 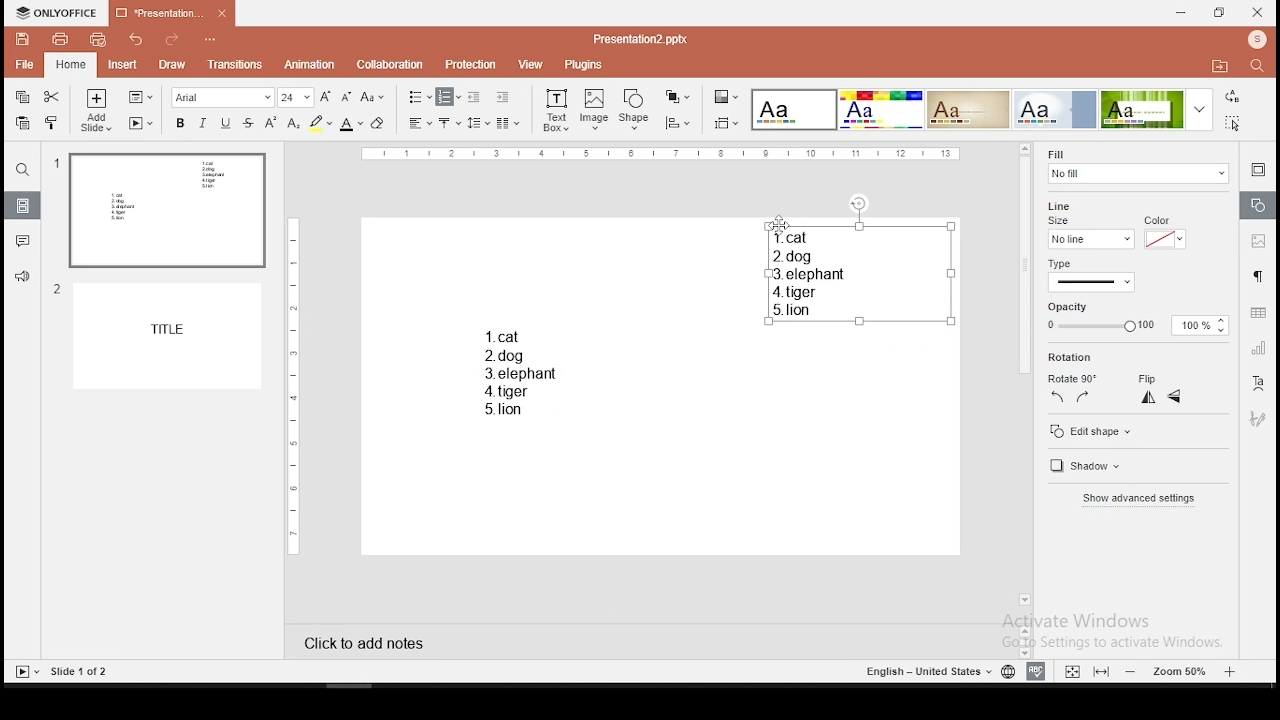 What do you see at coordinates (57, 39) in the screenshot?
I see `print file` at bounding box center [57, 39].